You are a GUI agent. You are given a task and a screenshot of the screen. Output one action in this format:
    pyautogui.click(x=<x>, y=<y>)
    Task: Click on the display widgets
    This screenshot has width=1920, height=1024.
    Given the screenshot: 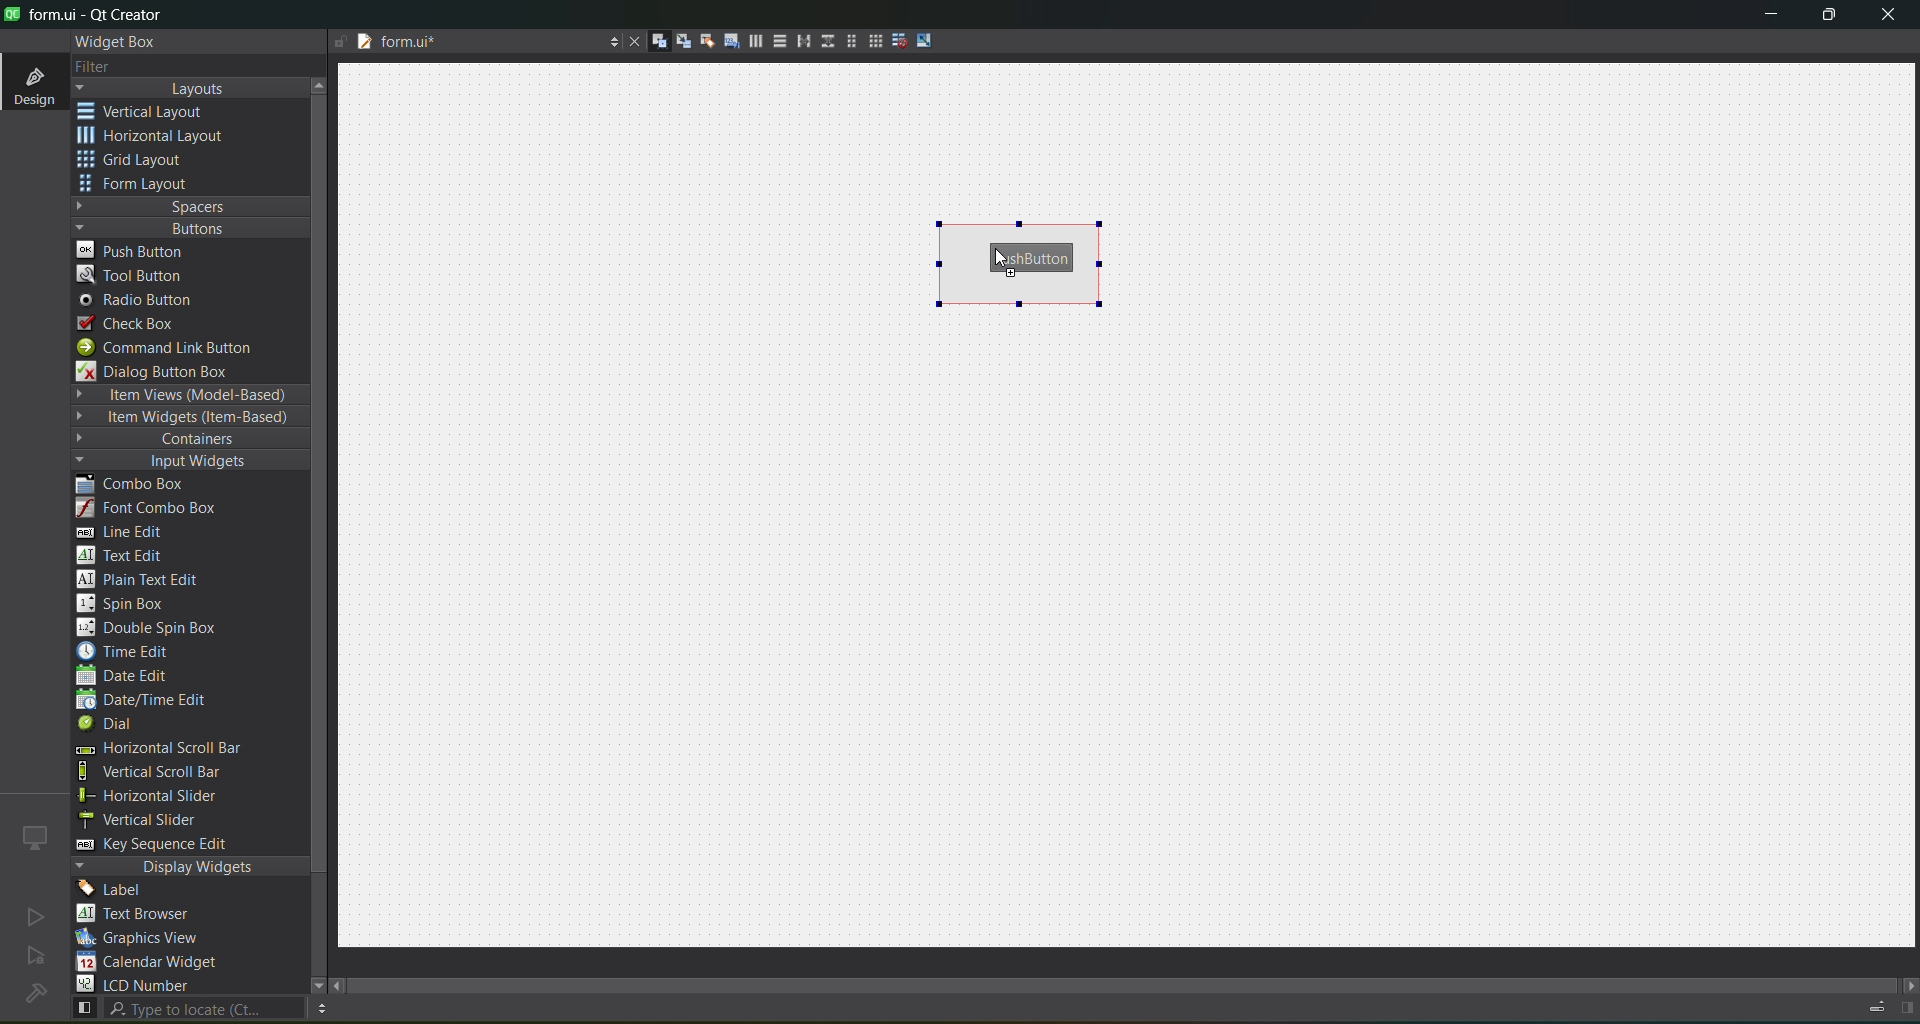 What is the action you would take?
    pyautogui.click(x=191, y=867)
    